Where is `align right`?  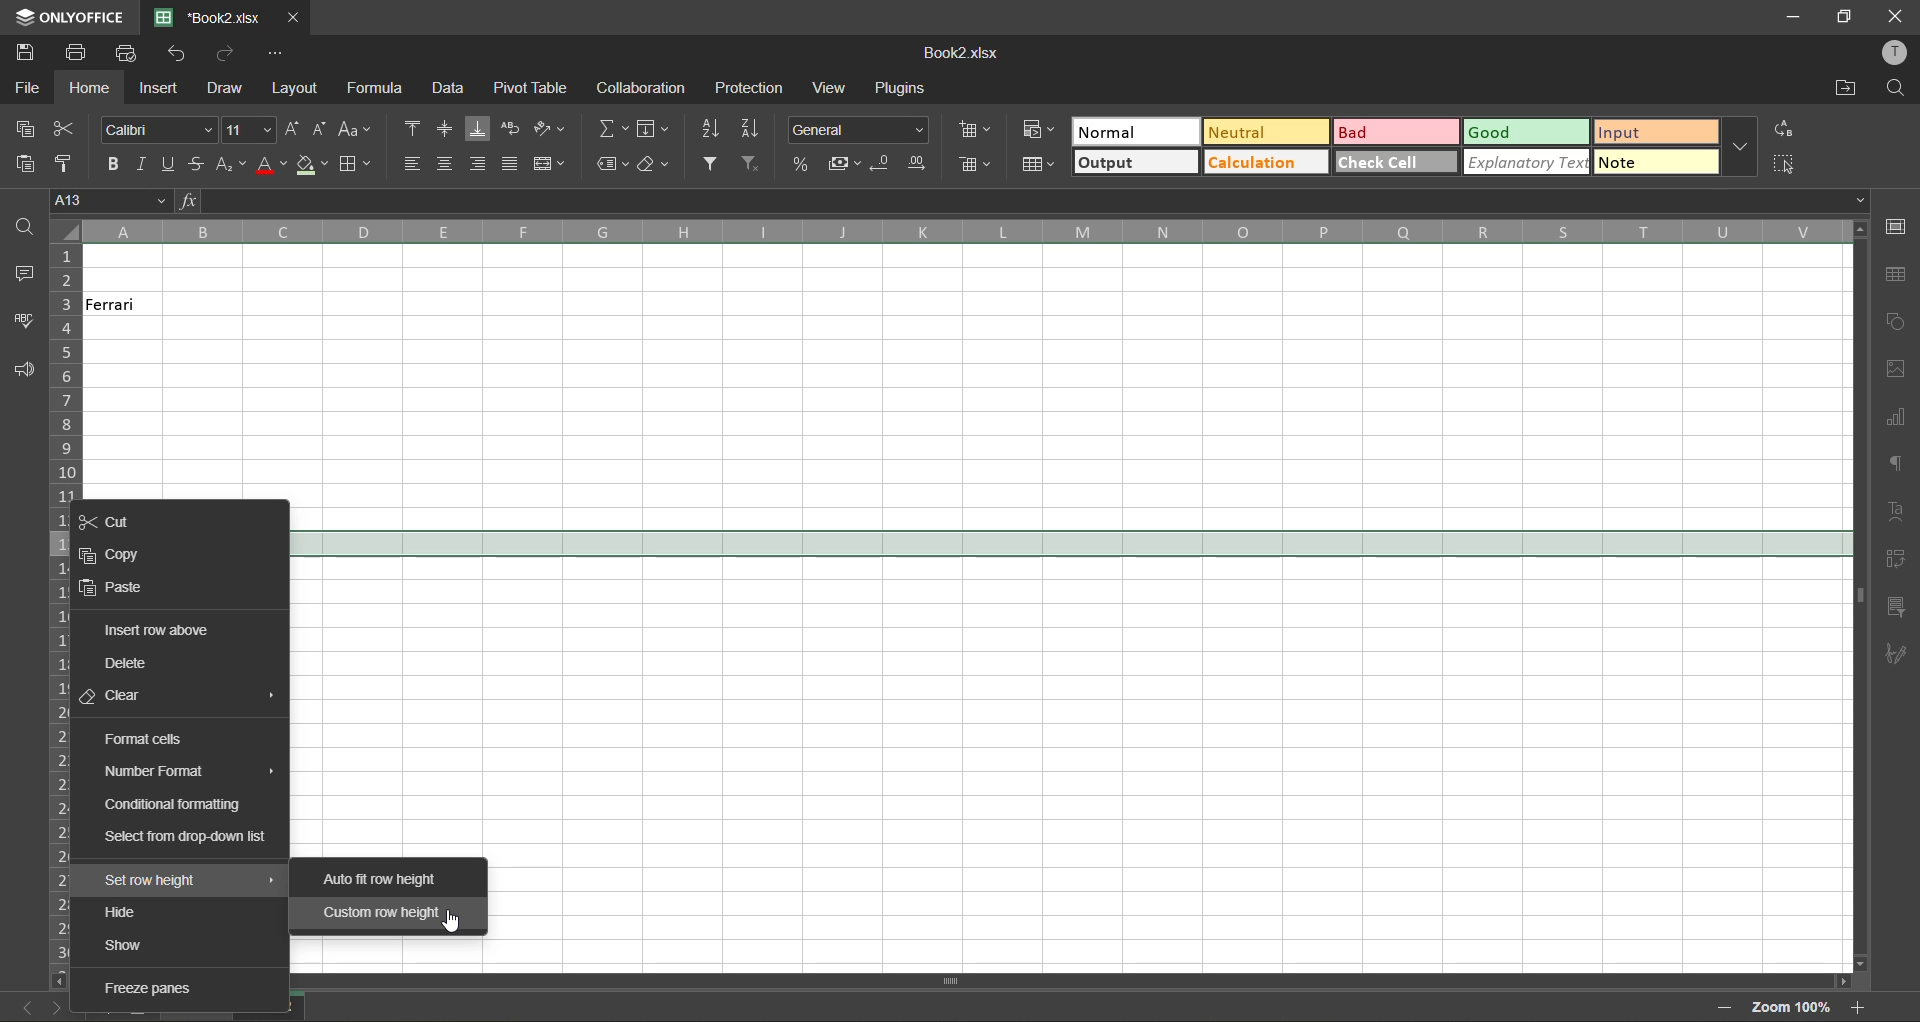 align right is located at coordinates (481, 162).